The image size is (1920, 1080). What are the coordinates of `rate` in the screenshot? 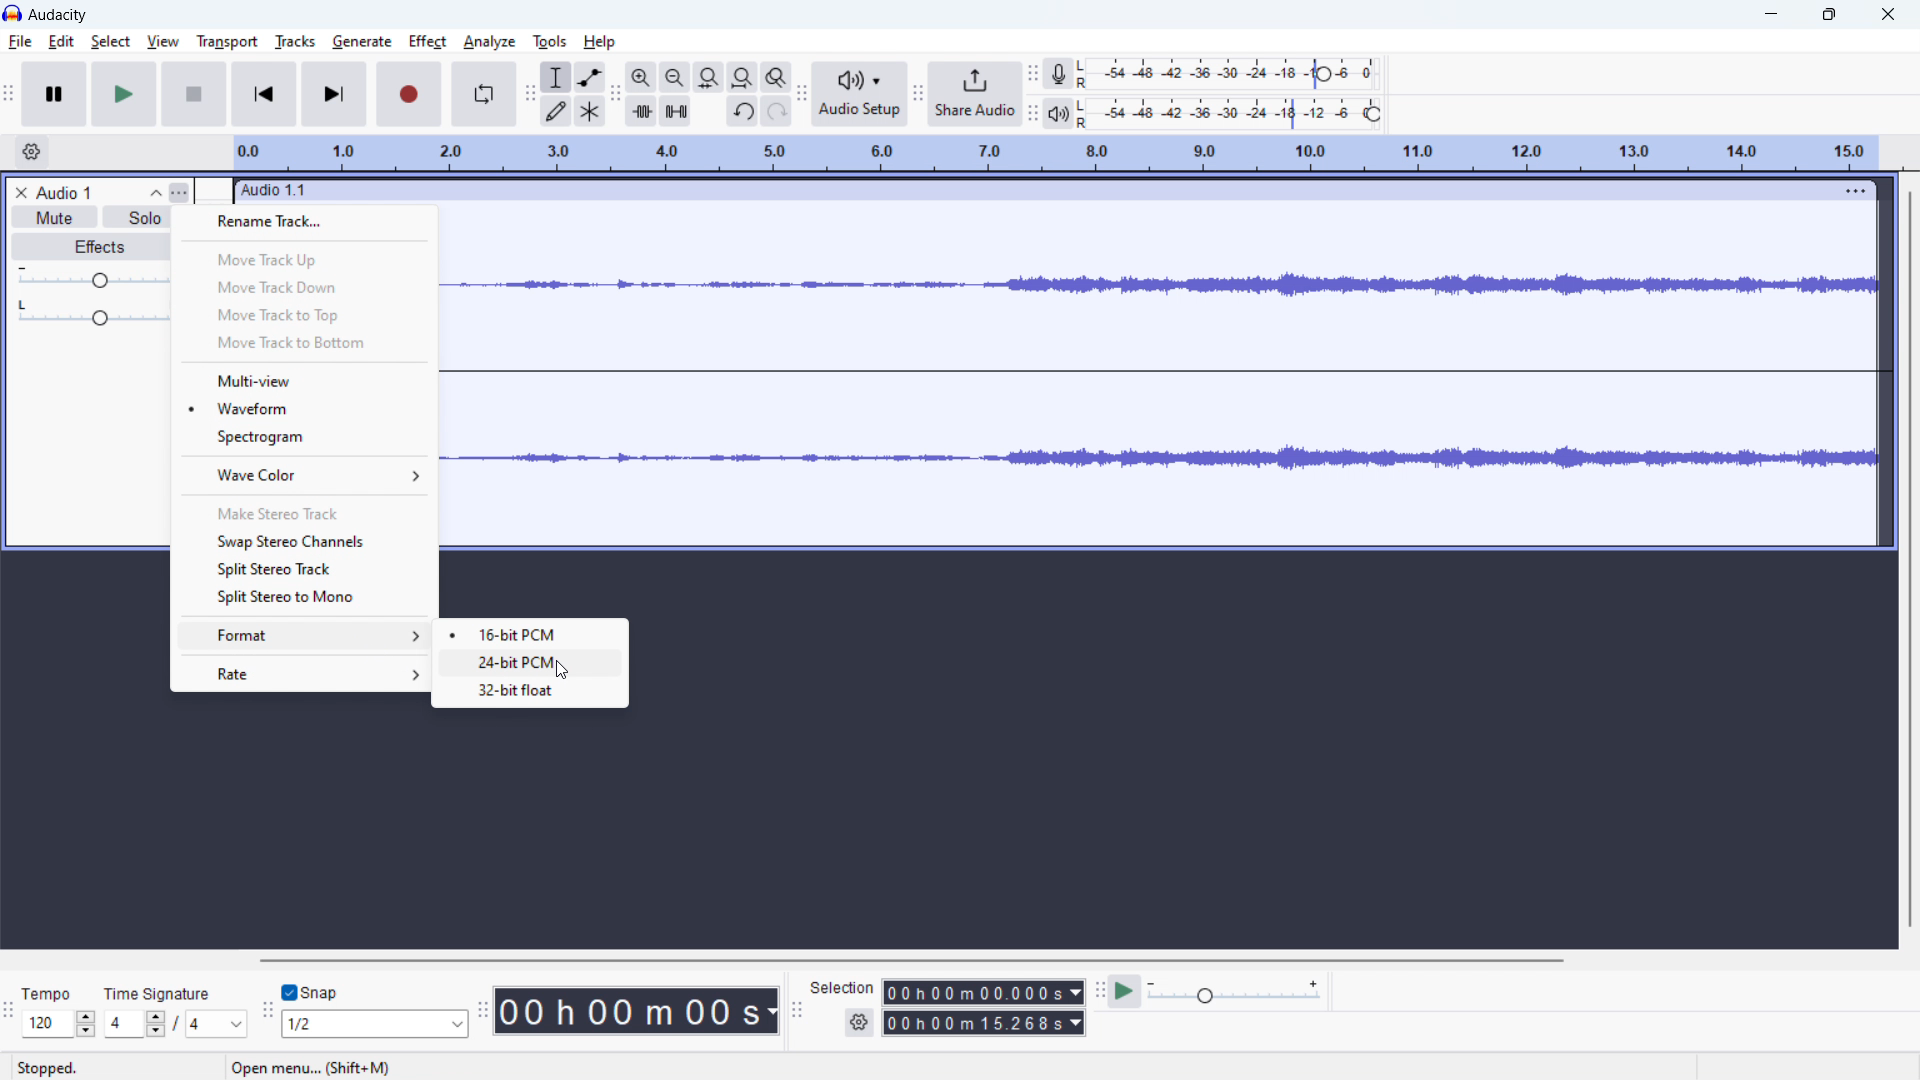 It's located at (303, 673).